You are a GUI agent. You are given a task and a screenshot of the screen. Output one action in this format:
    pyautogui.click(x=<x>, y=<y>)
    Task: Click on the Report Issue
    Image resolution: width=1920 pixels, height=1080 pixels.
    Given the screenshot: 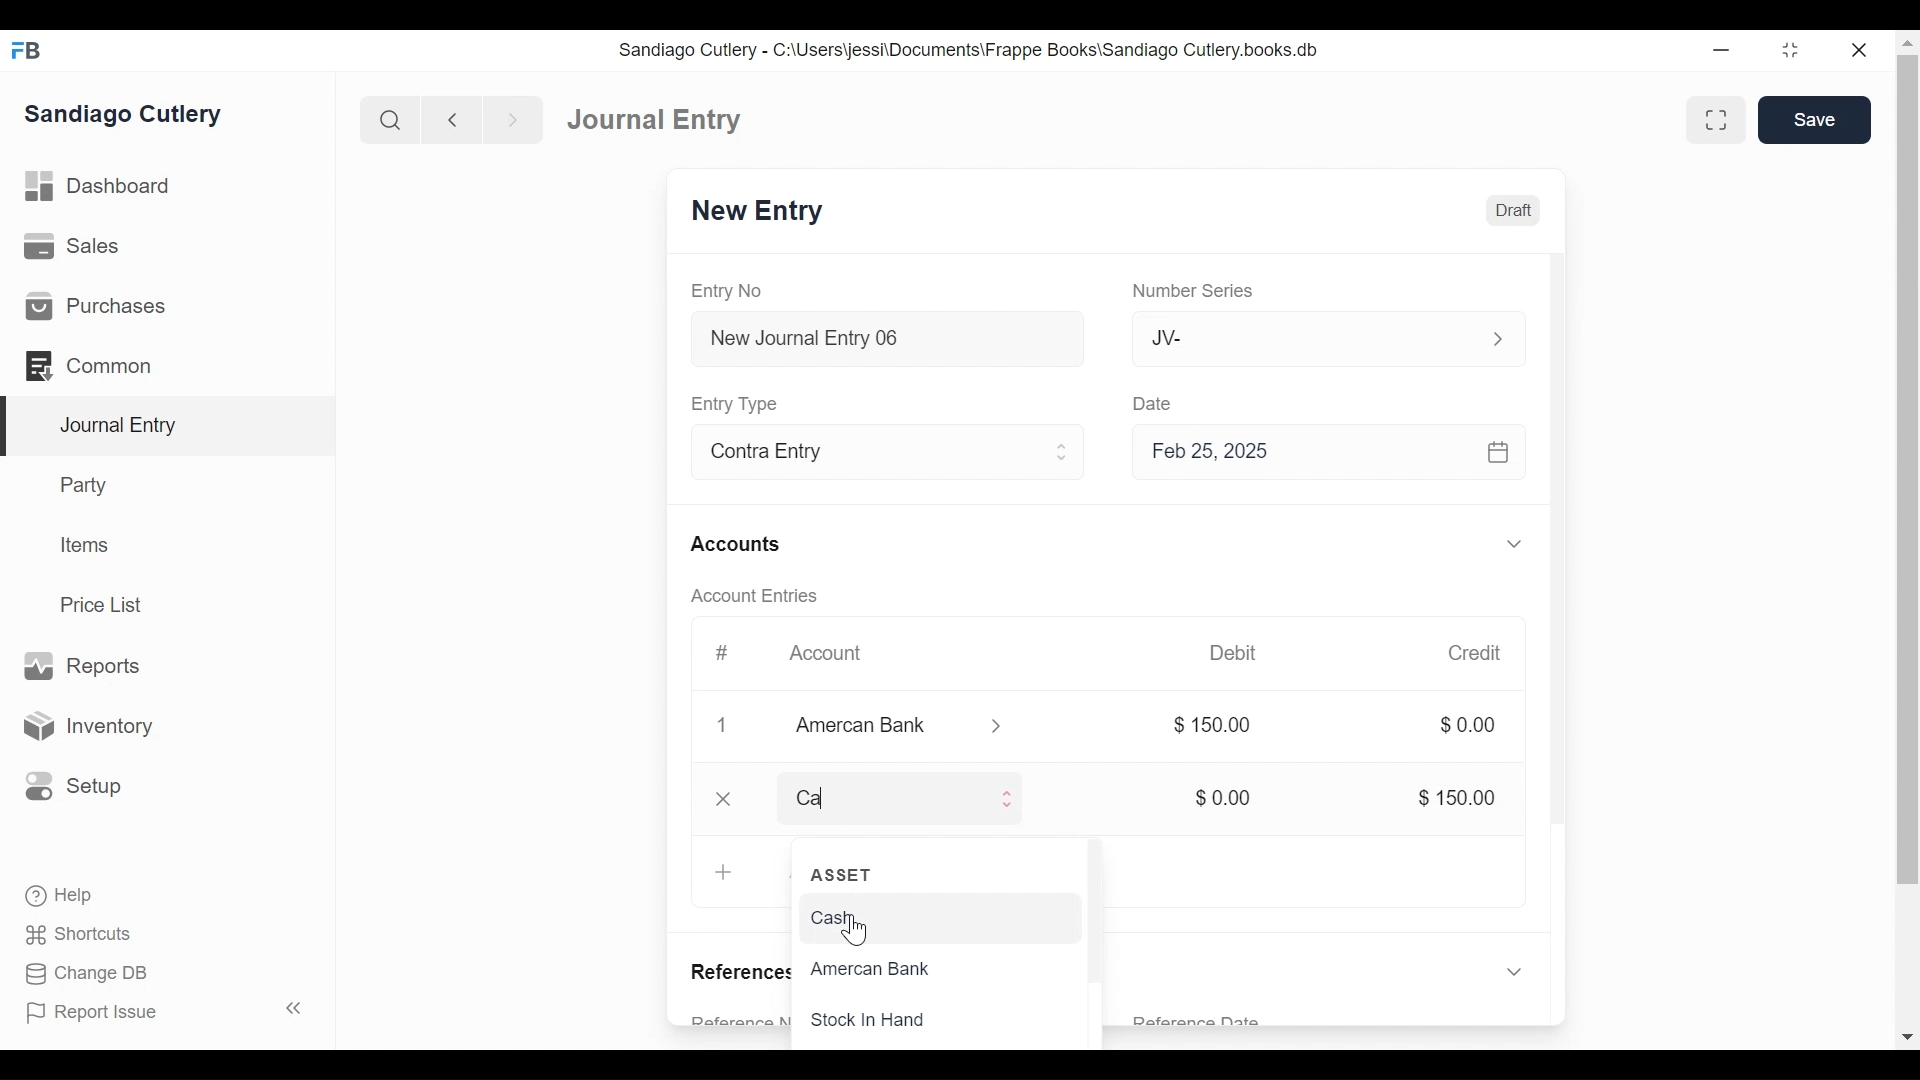 What is the action you would take?
    pyautogui.click(x=168, y=1011)
    